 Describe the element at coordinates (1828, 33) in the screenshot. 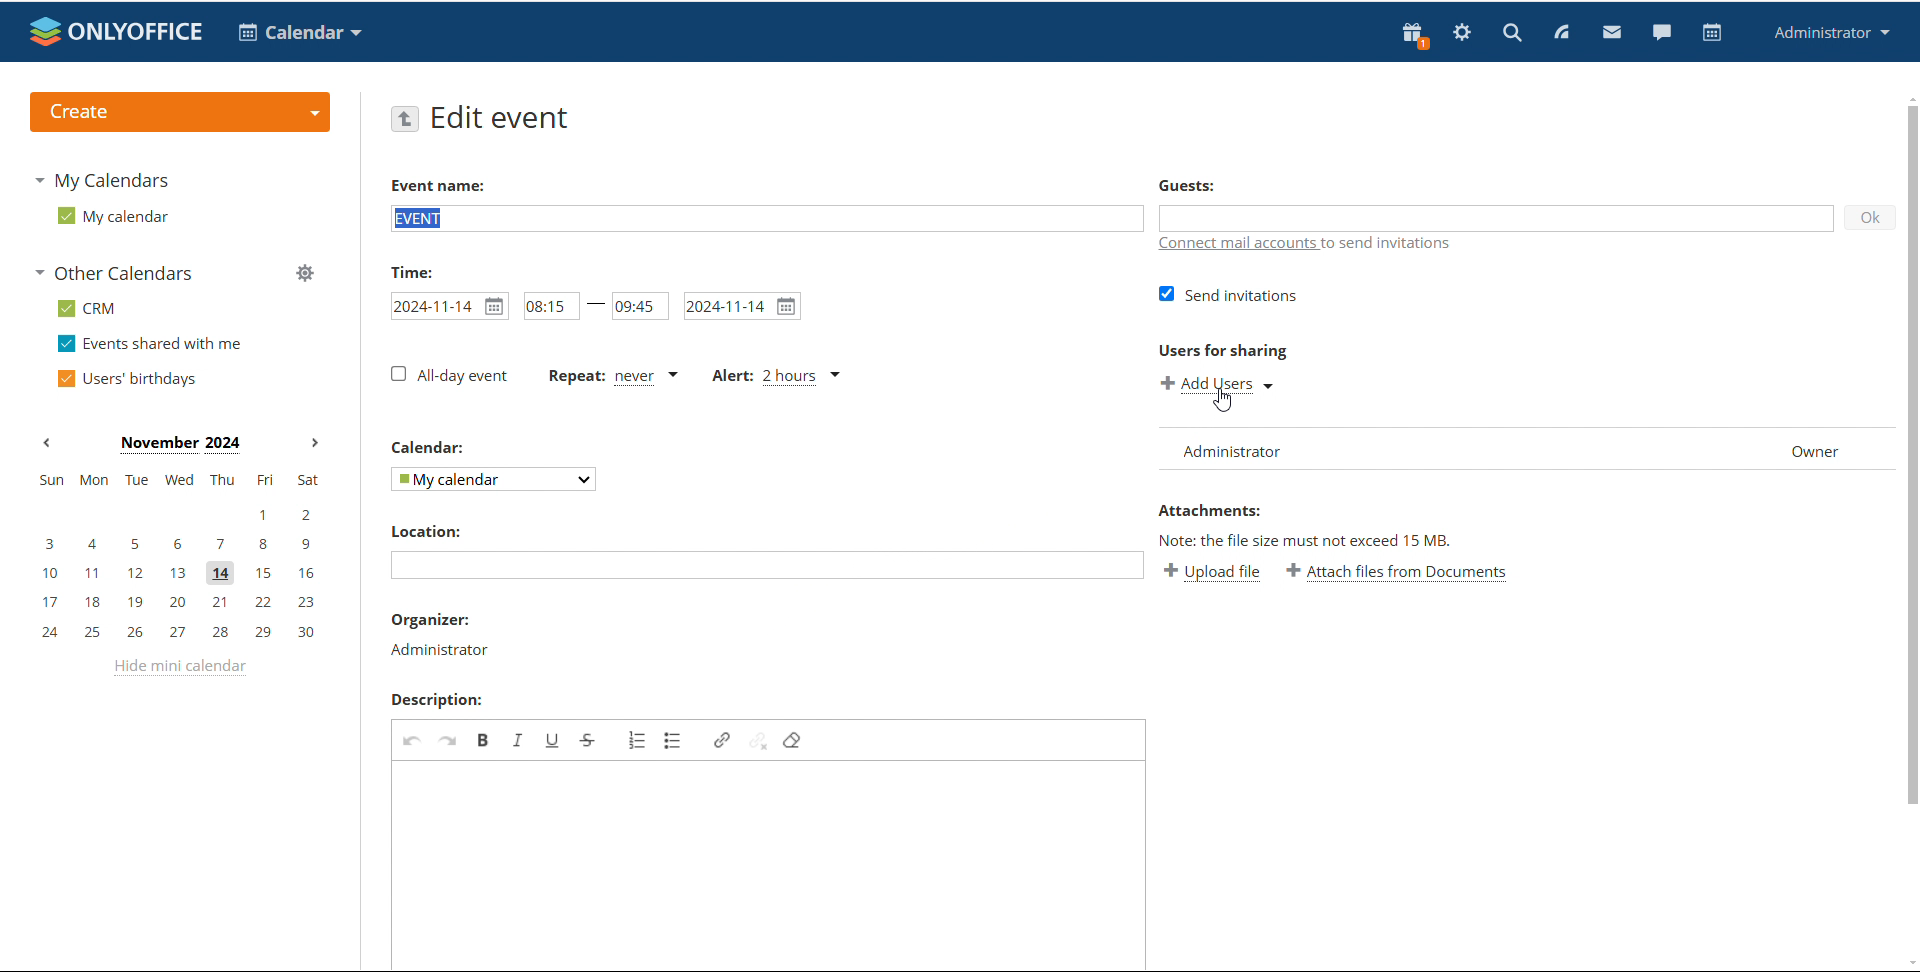

I see `profile` at that location.